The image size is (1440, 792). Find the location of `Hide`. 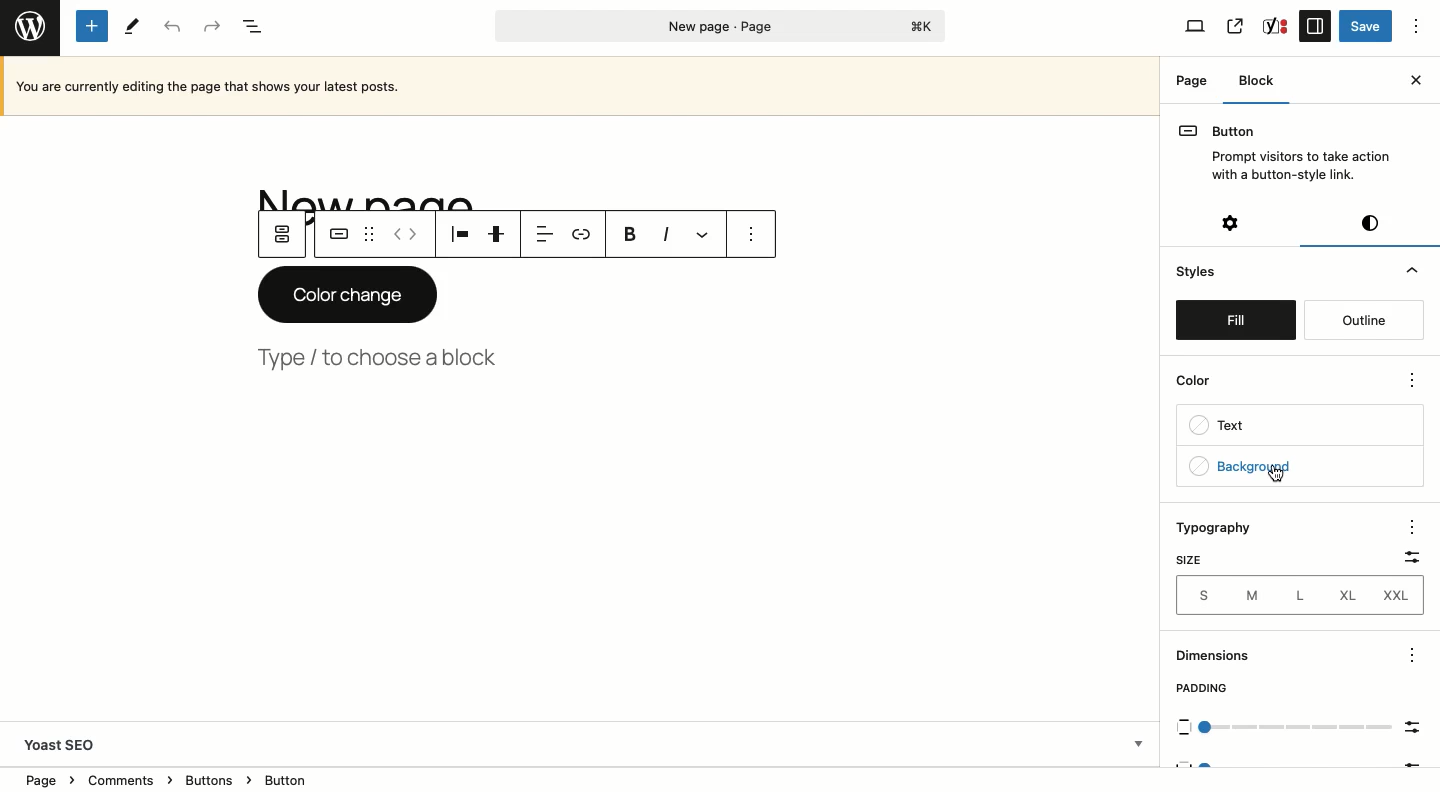

Hide is located at coordinates (1411, 273).